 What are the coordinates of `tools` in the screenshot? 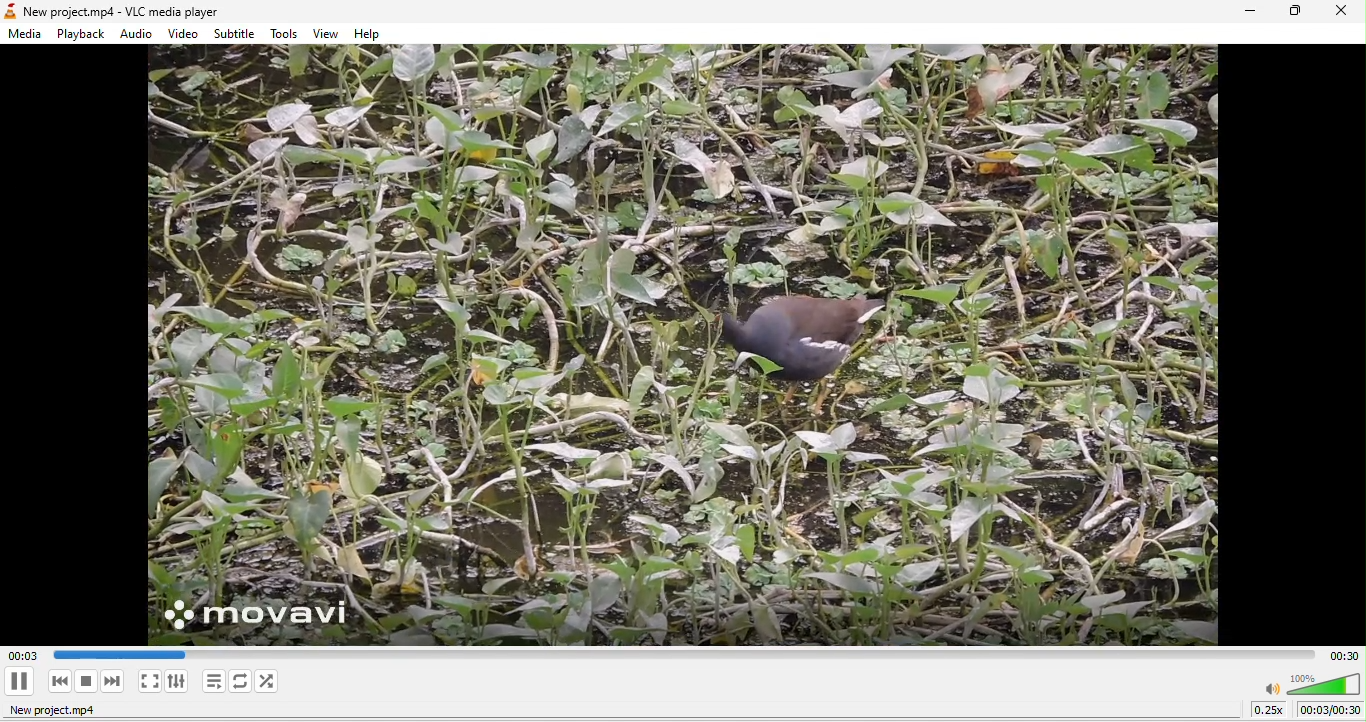 It's located at (287, 34).